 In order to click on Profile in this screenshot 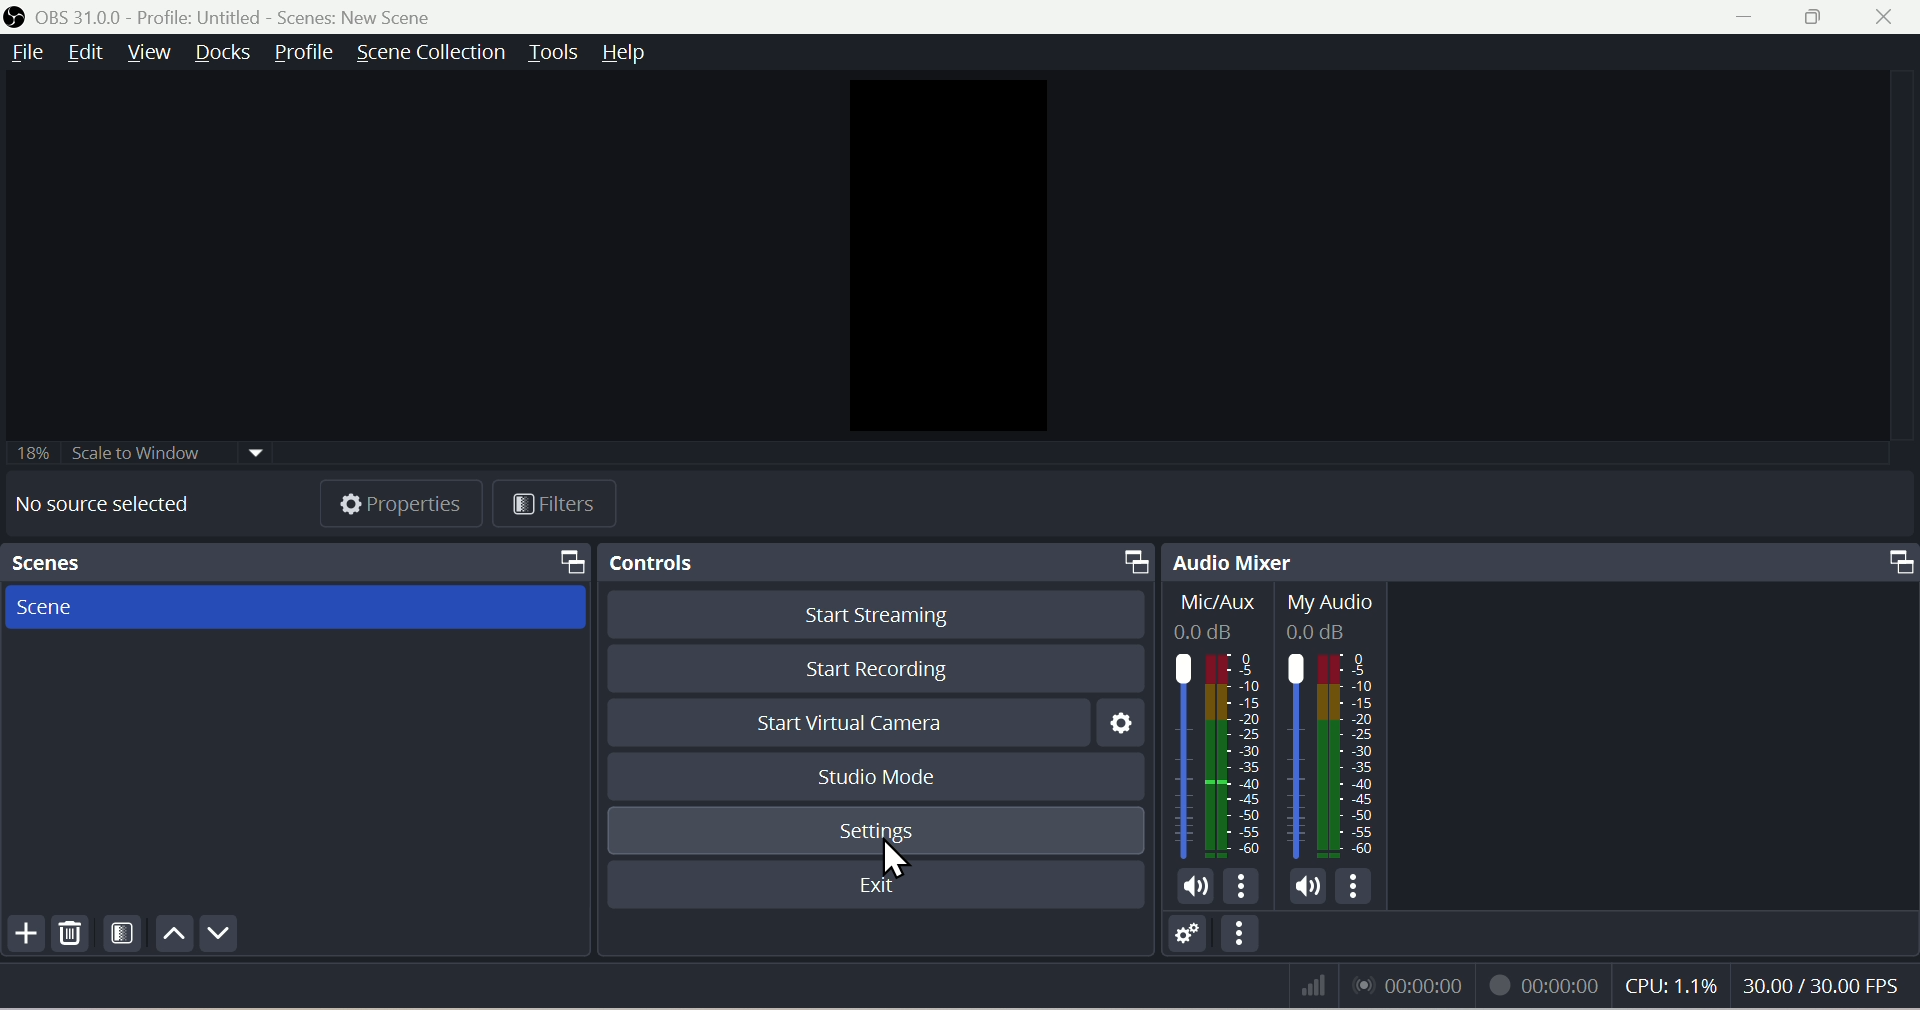, I will do `click(298, 54)`.